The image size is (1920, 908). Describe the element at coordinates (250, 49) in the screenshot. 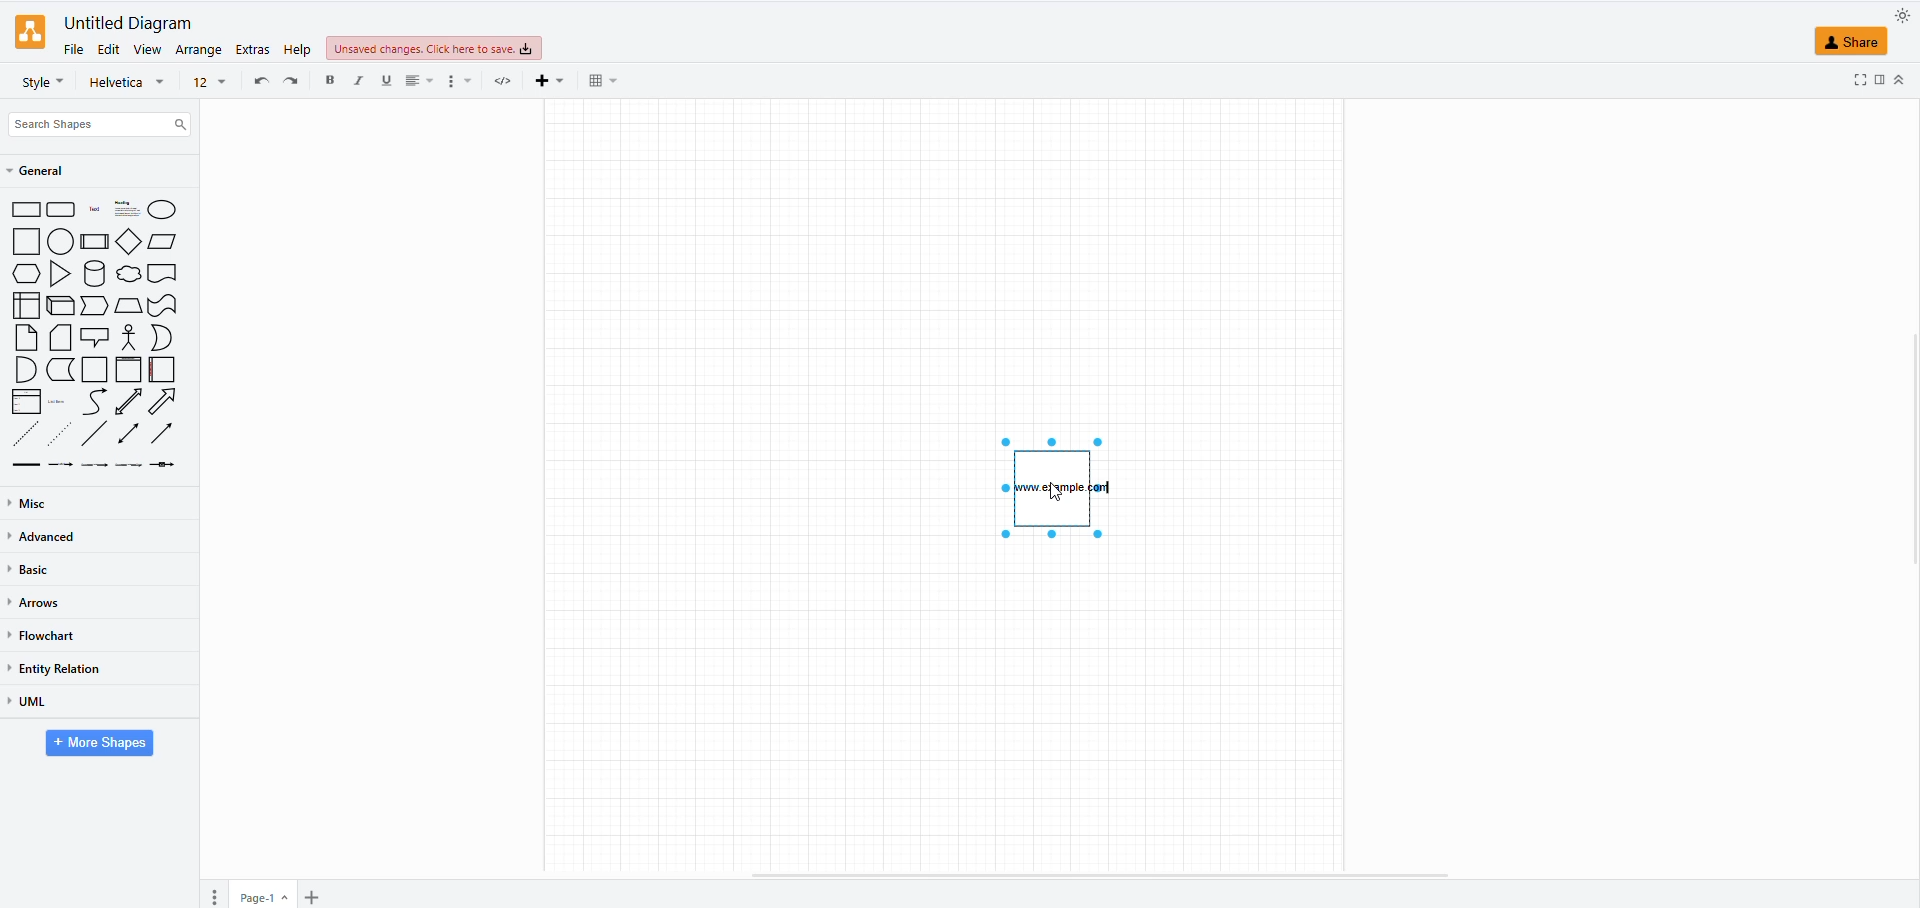

I see `extras` at that location.